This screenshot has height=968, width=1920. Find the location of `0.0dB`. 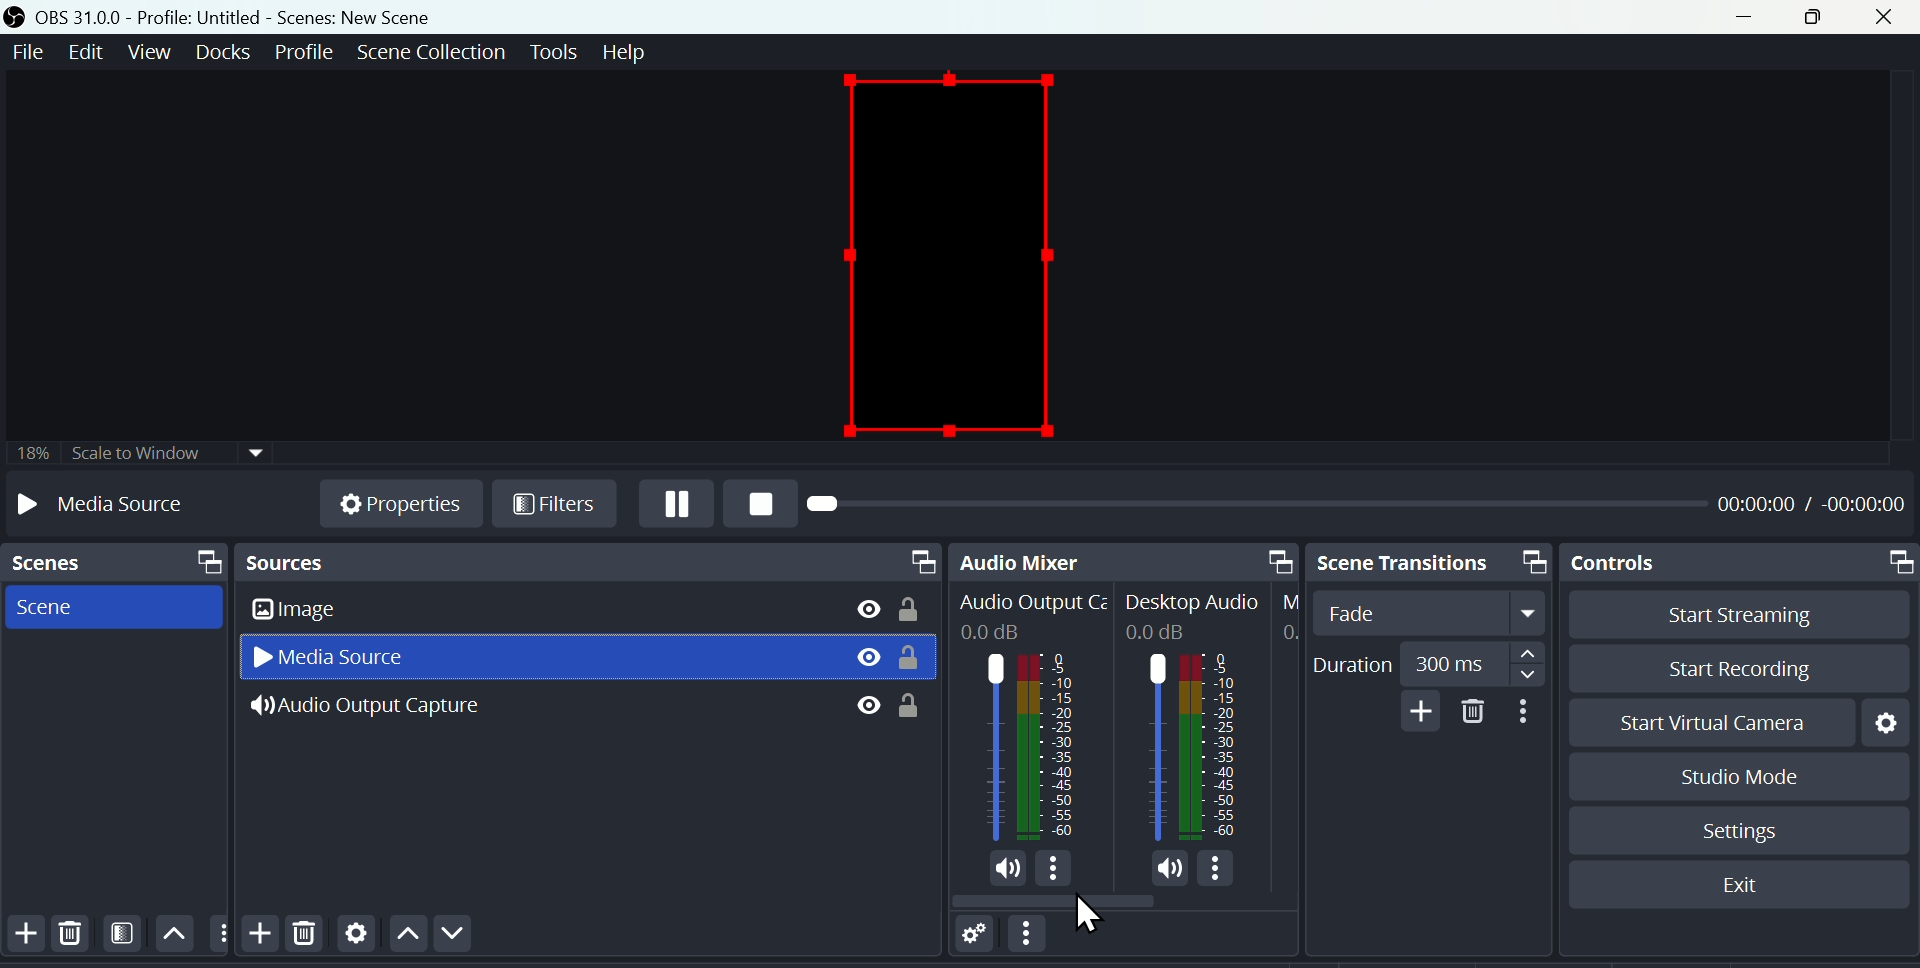

0.0dB is located at coordinates (995, 633).